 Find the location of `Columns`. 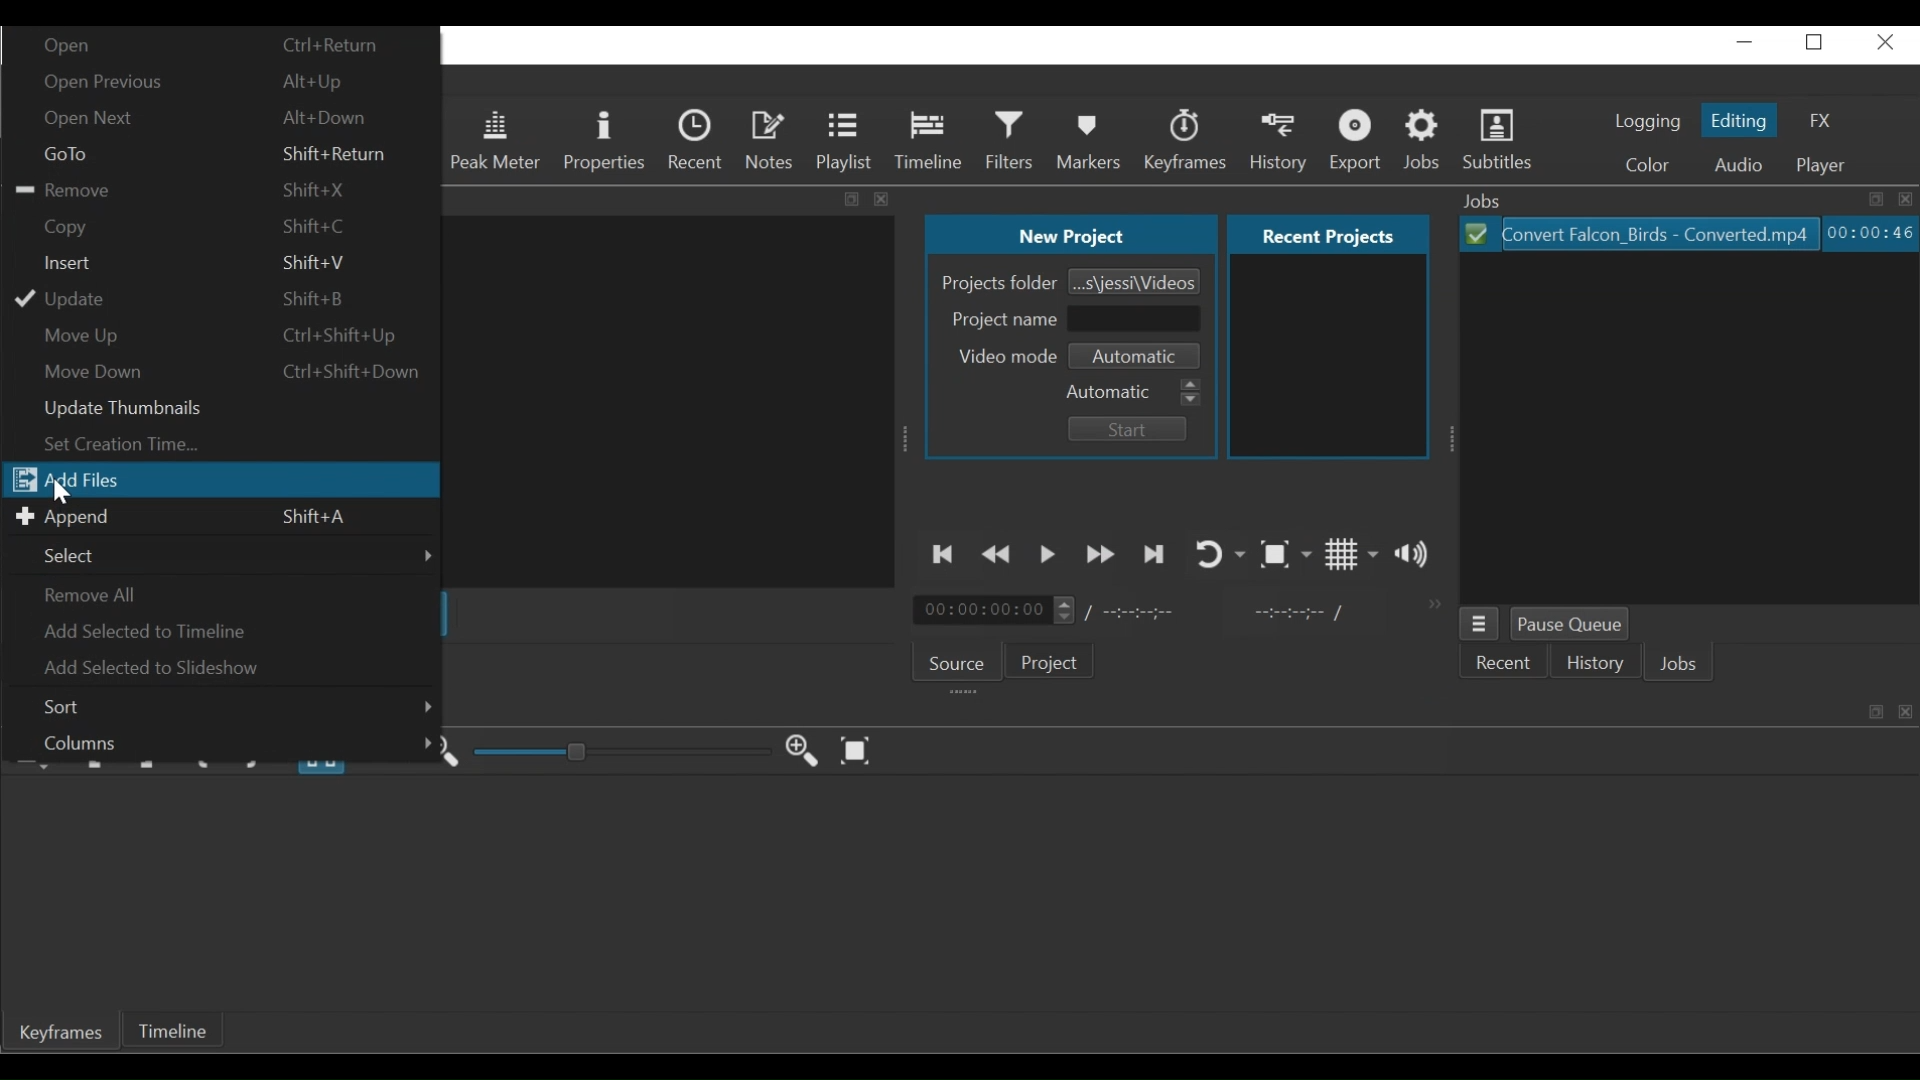

Columns is located at coordinates (235, 744).